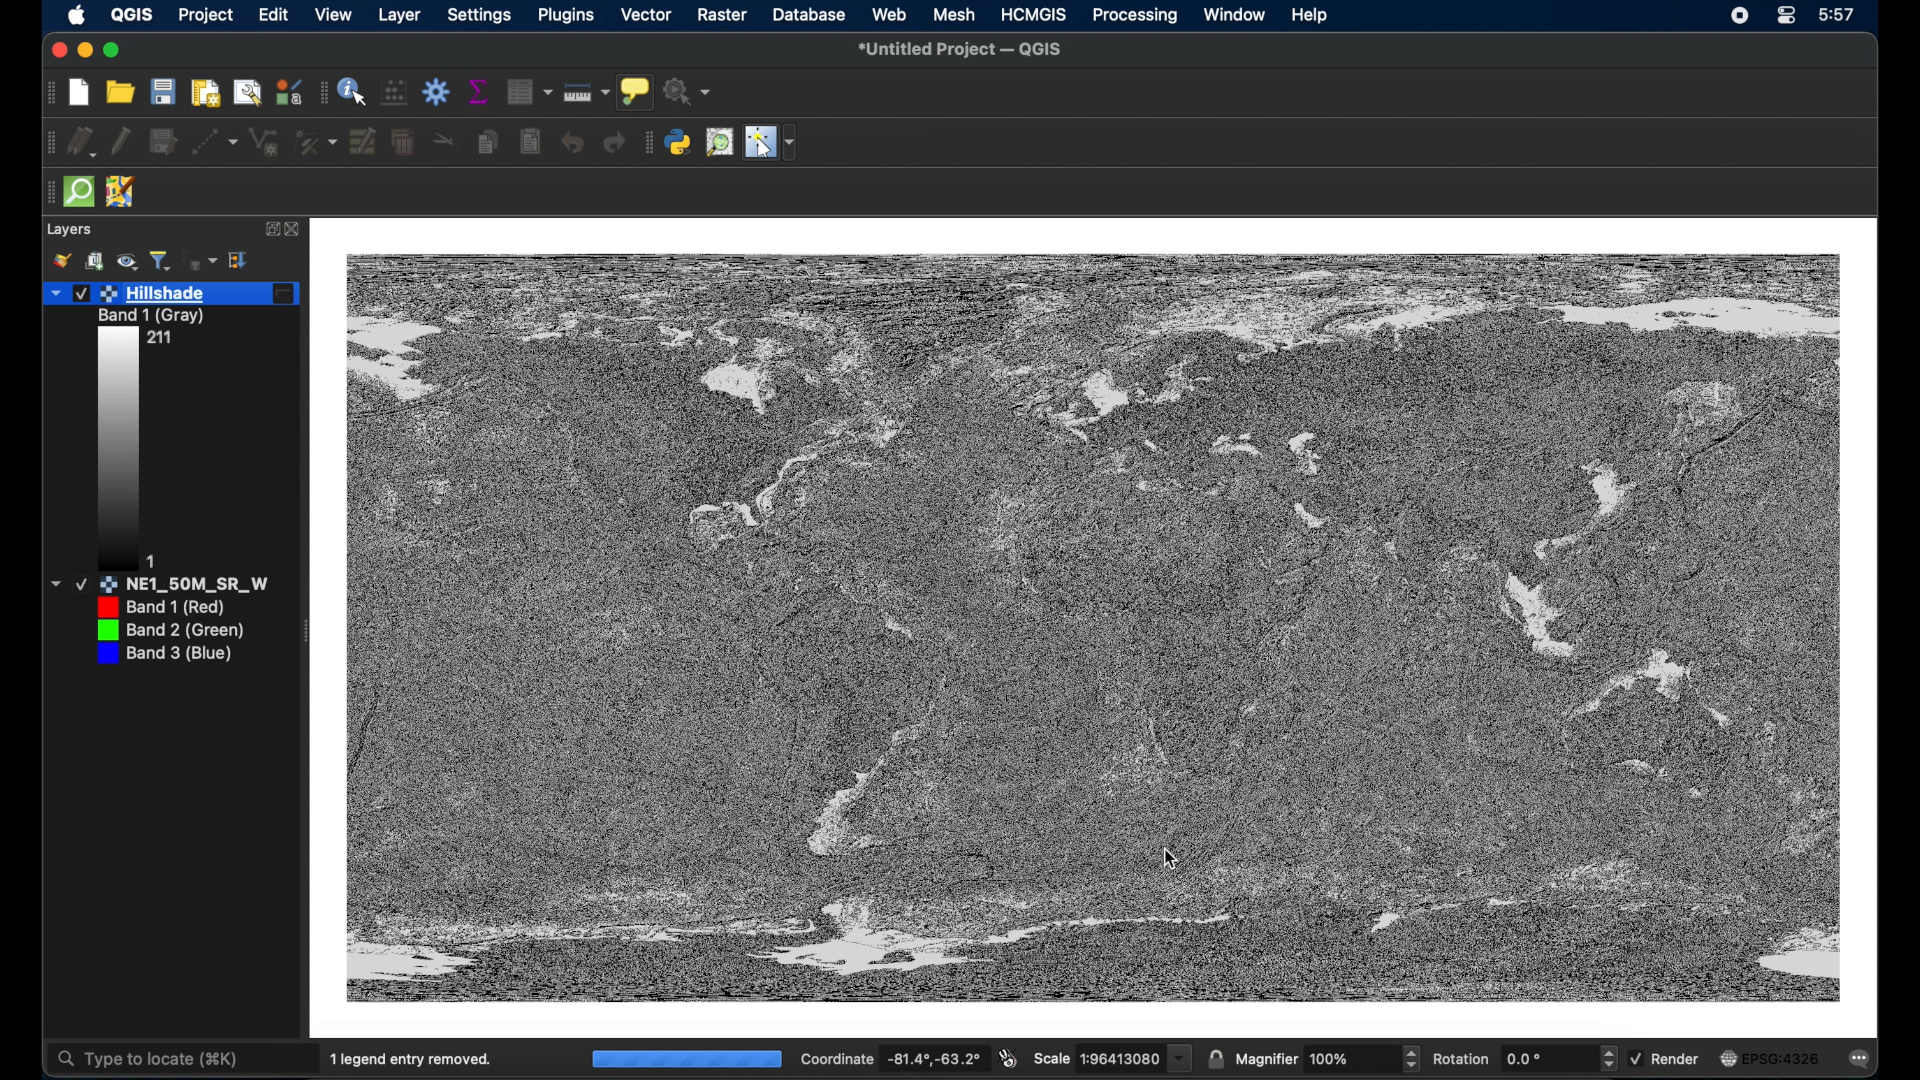  Describe the element at coordinates (363, 142) in the screenshot. I see `modify attributes` at that location.